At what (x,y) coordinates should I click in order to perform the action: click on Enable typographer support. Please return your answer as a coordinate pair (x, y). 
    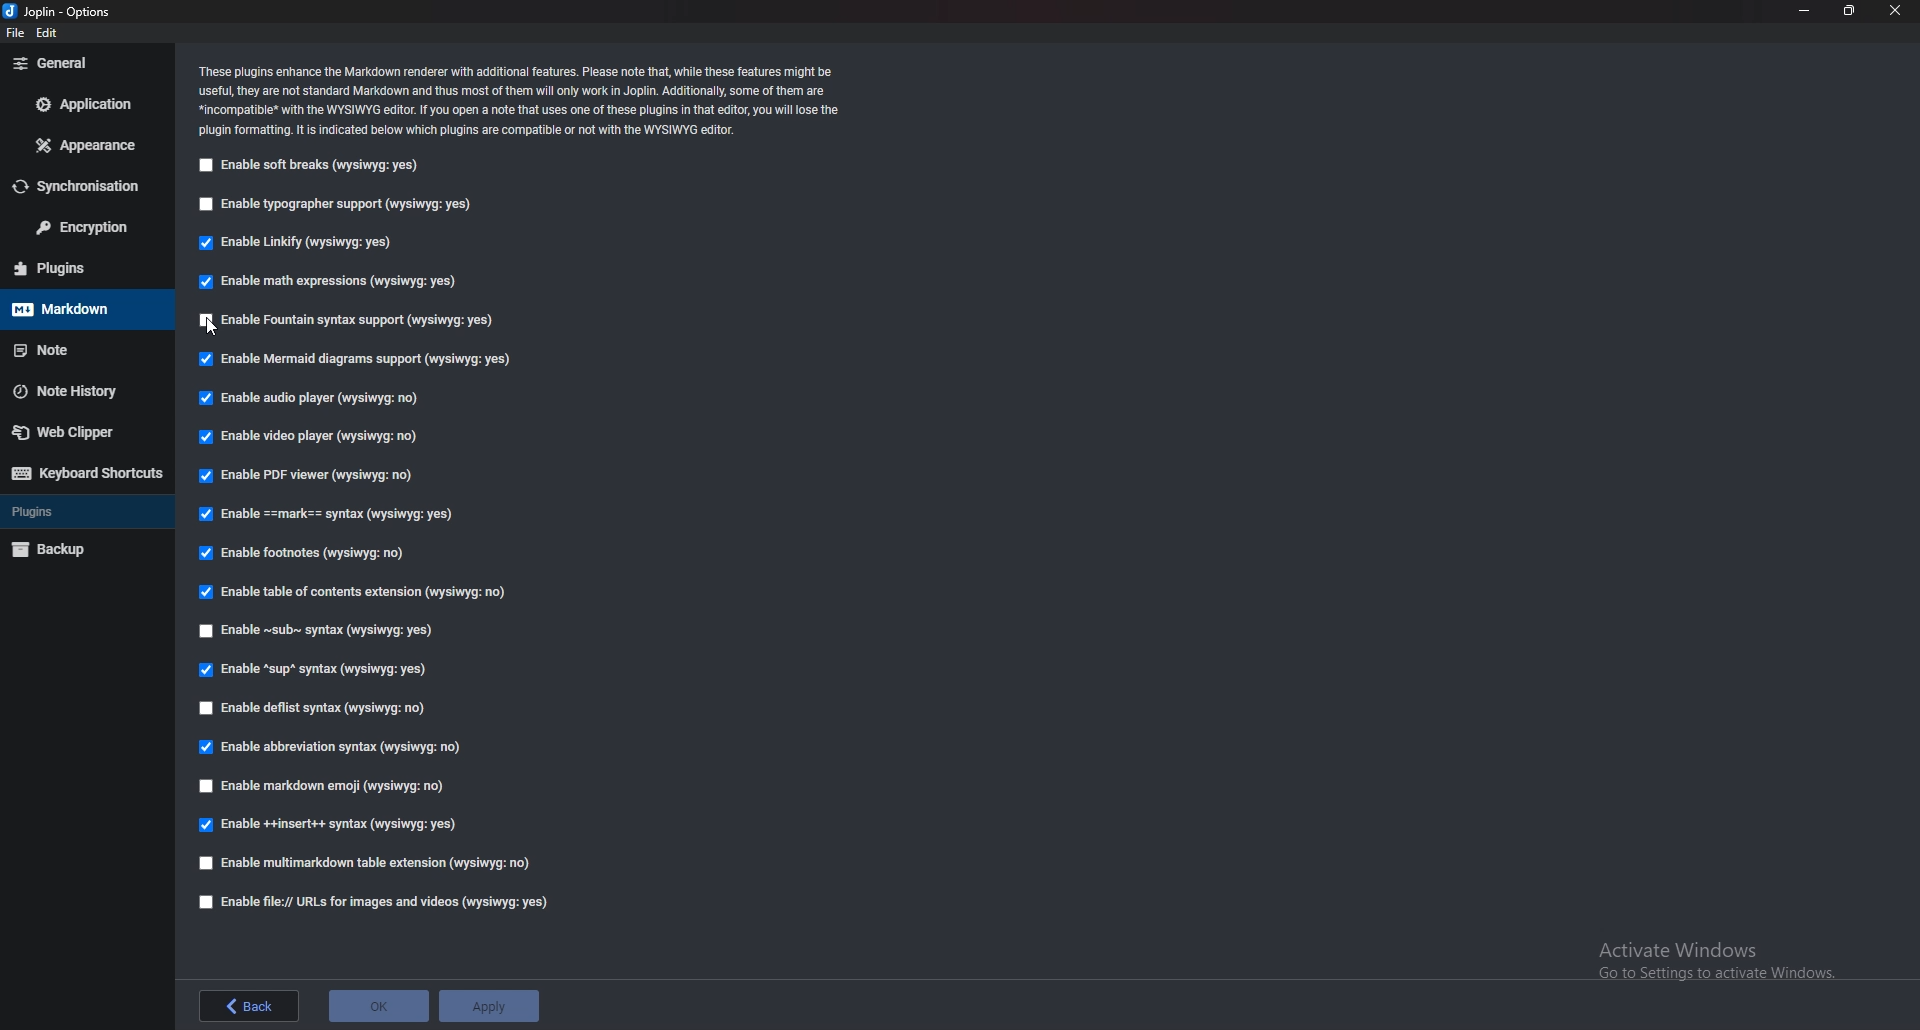
    Looking at the image, I should click on (340, 206).